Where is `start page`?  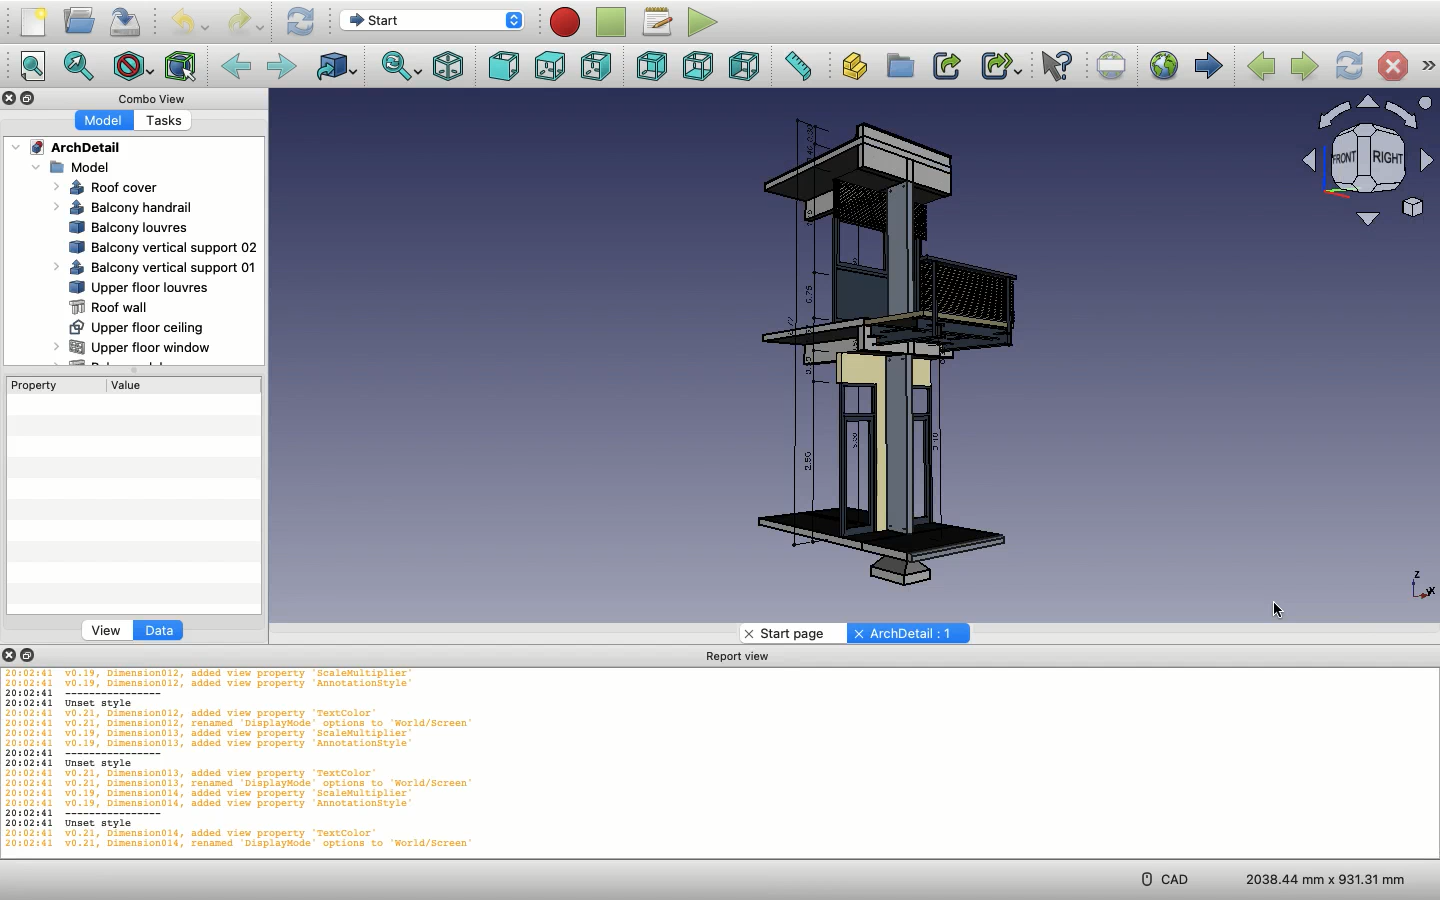
start page is located at coordinates (795, 631).